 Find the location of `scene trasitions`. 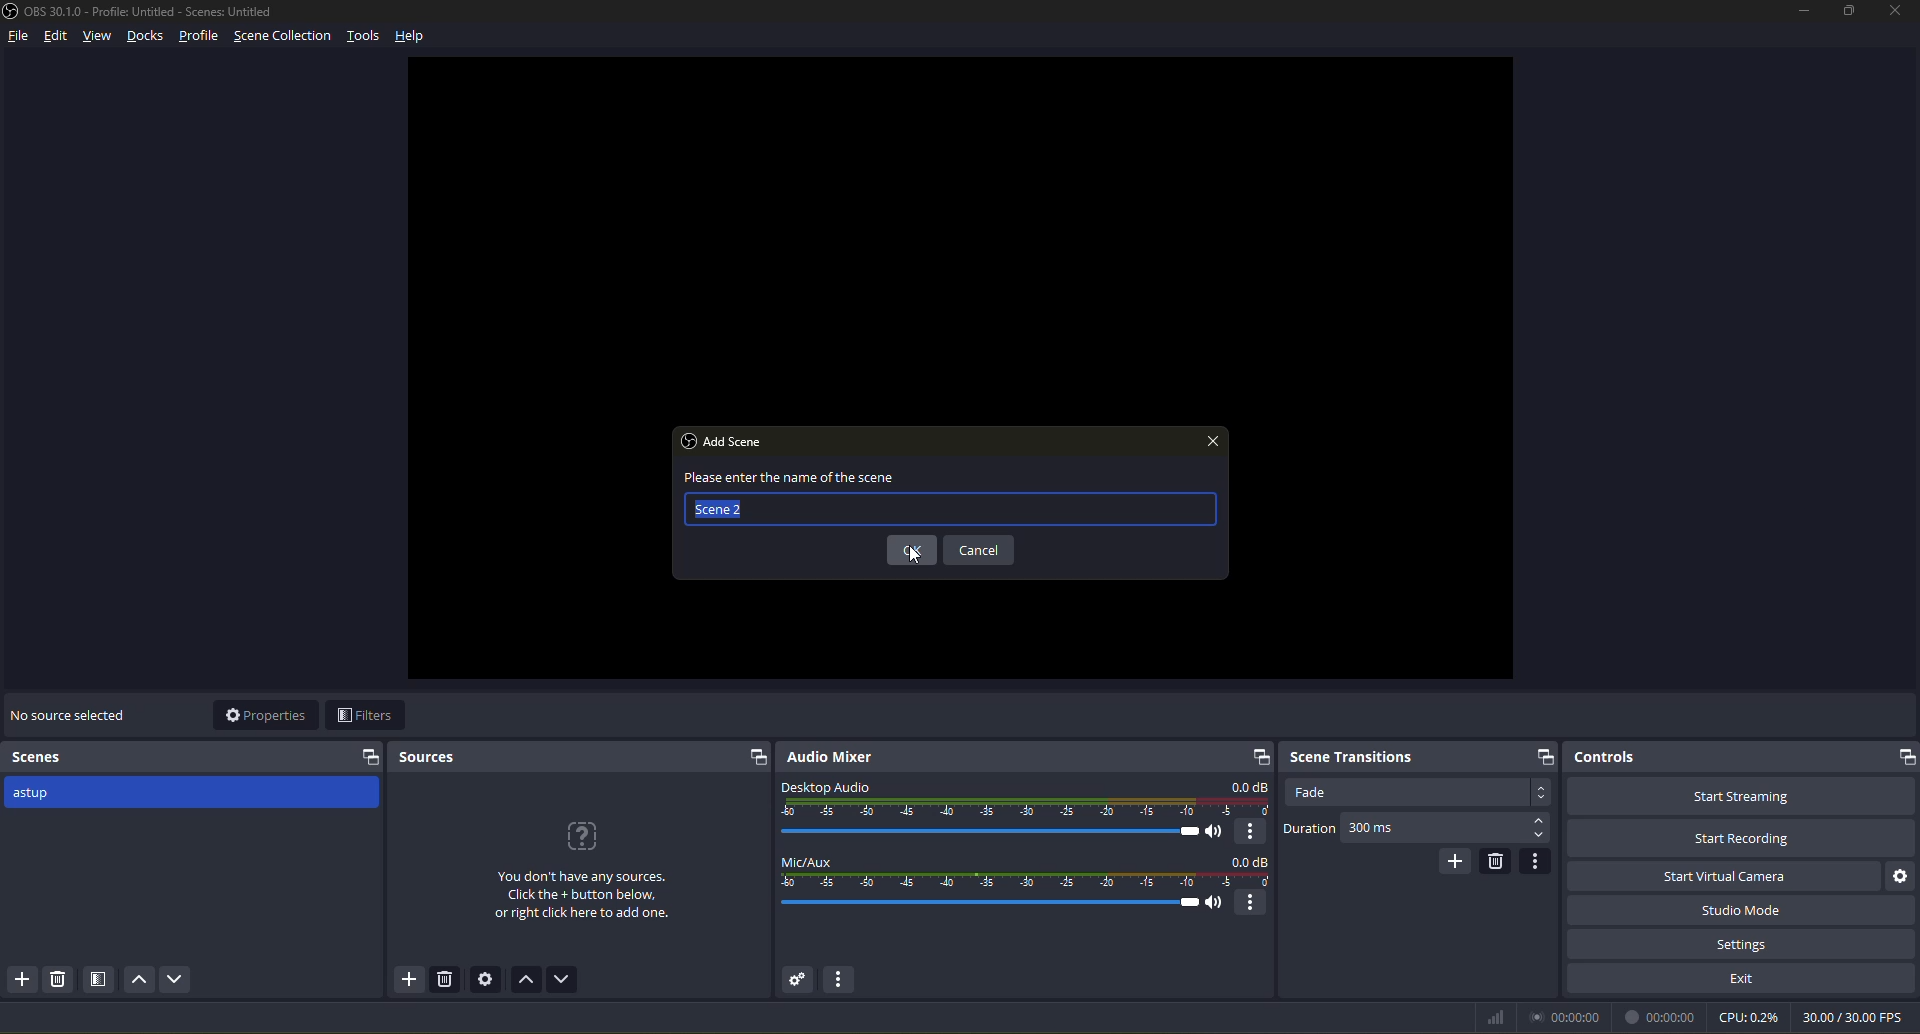

scene trasitions is located at coordinates (1350, 756).